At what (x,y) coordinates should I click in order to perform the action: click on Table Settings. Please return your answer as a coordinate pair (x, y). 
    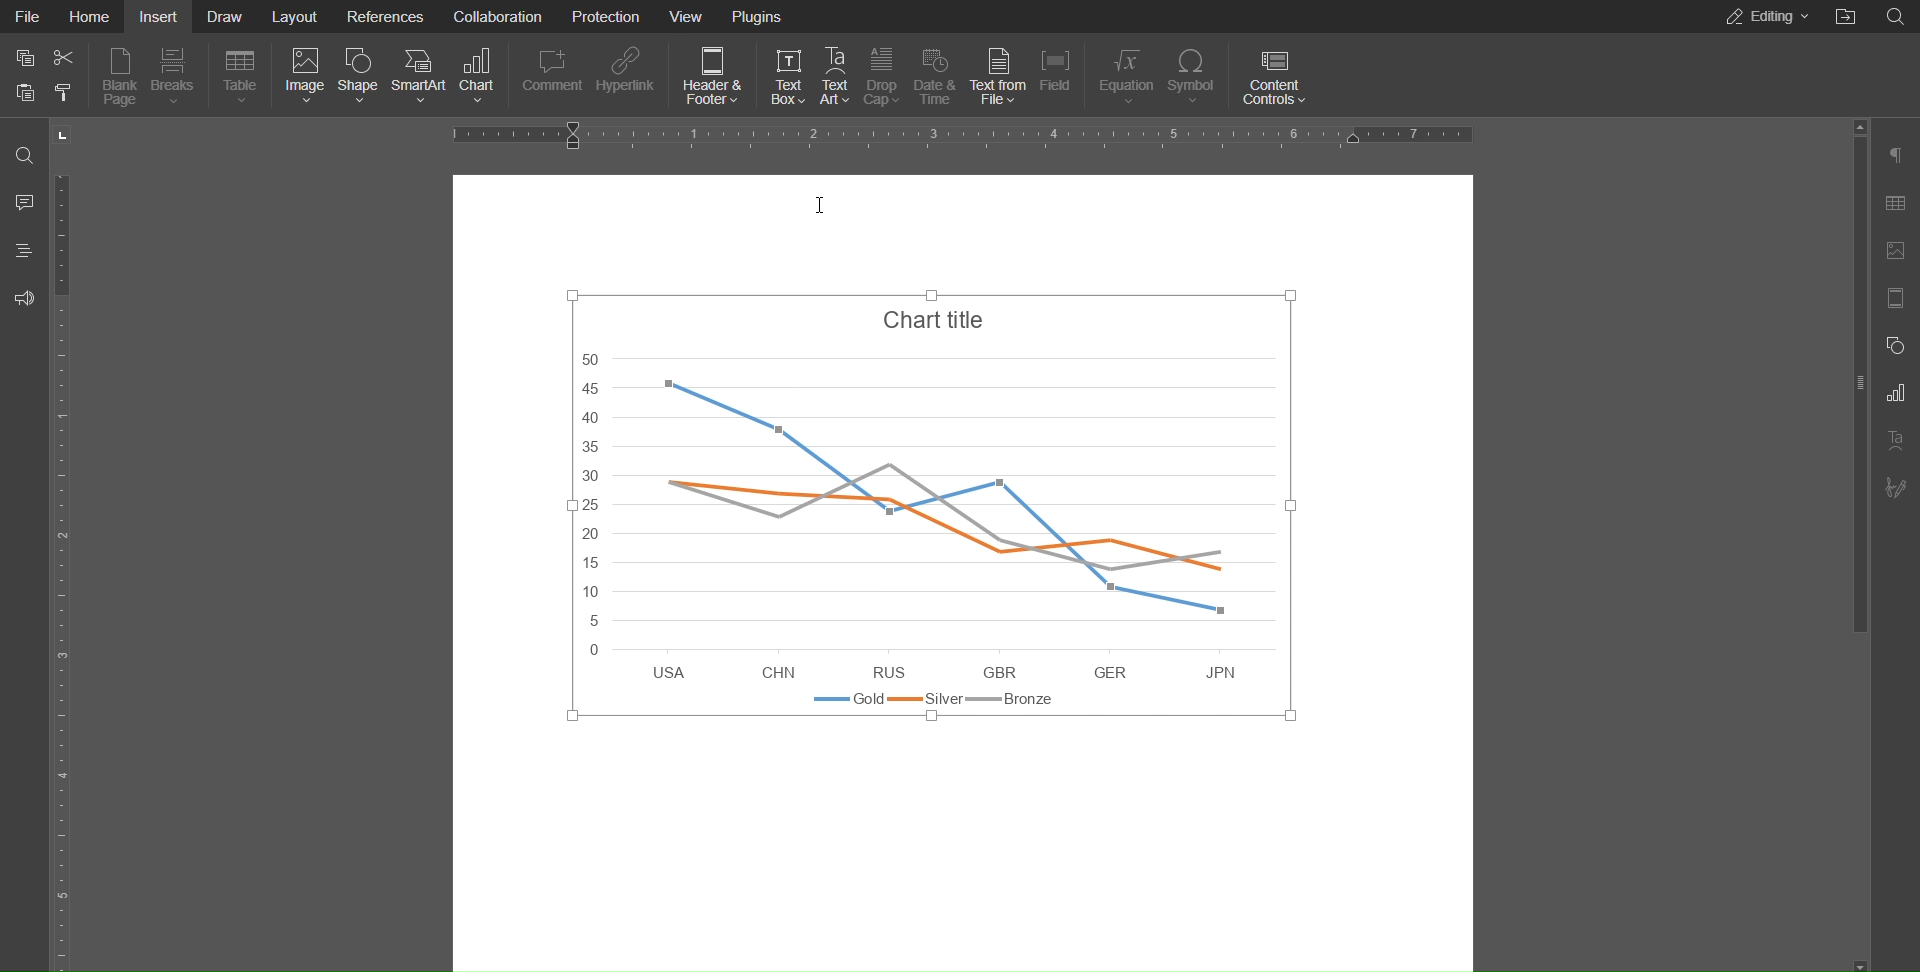
    Looking at the image, I should click on (1896, 204).